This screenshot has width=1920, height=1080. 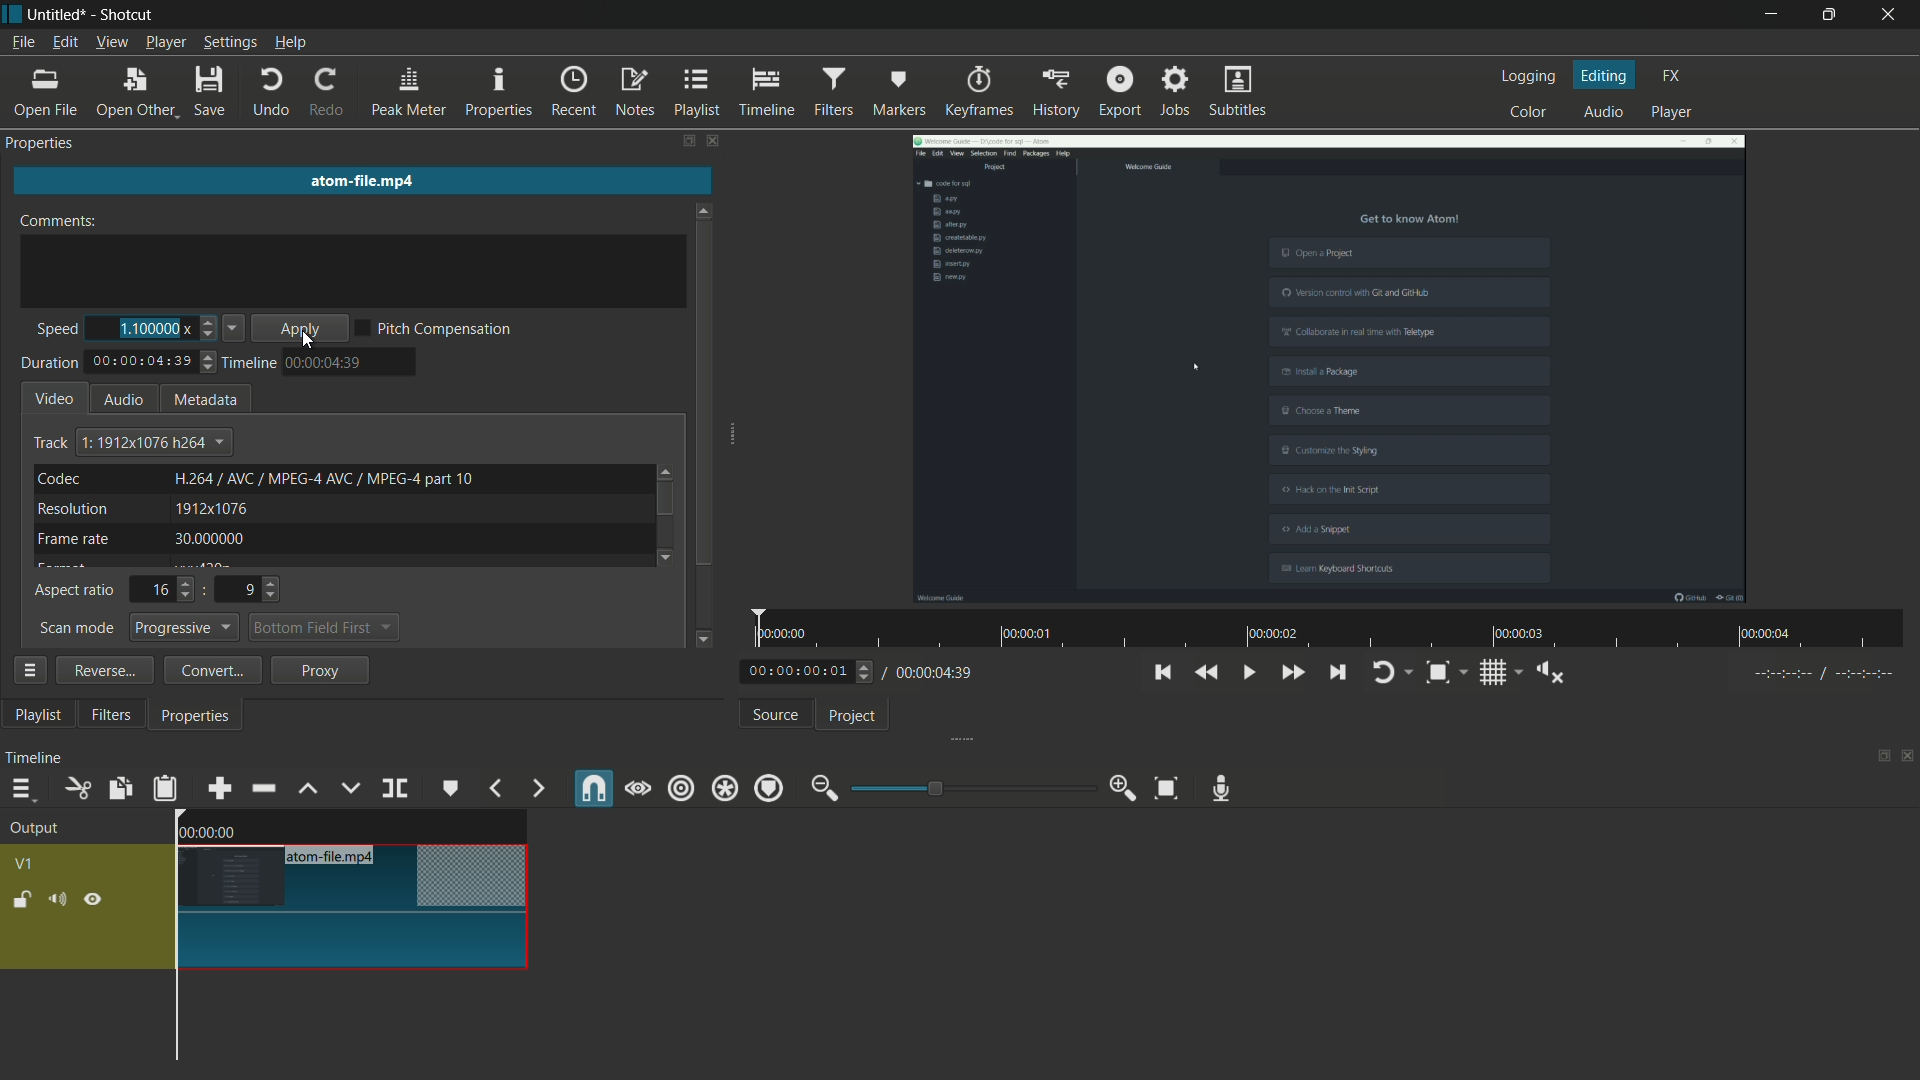 What do you see at coordinates (44, 142) in the screenshot?
I see `properties` at bounding box center [44, 142].